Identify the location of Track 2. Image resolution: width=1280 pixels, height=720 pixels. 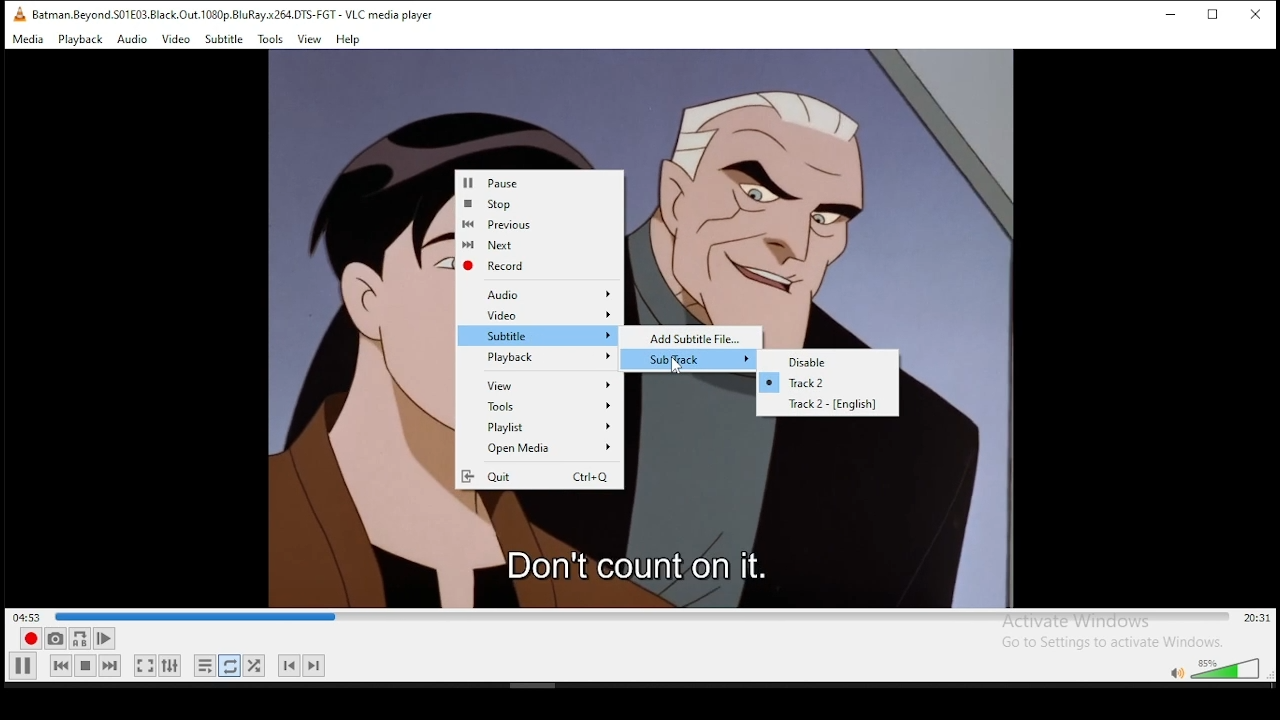
(825, 383).